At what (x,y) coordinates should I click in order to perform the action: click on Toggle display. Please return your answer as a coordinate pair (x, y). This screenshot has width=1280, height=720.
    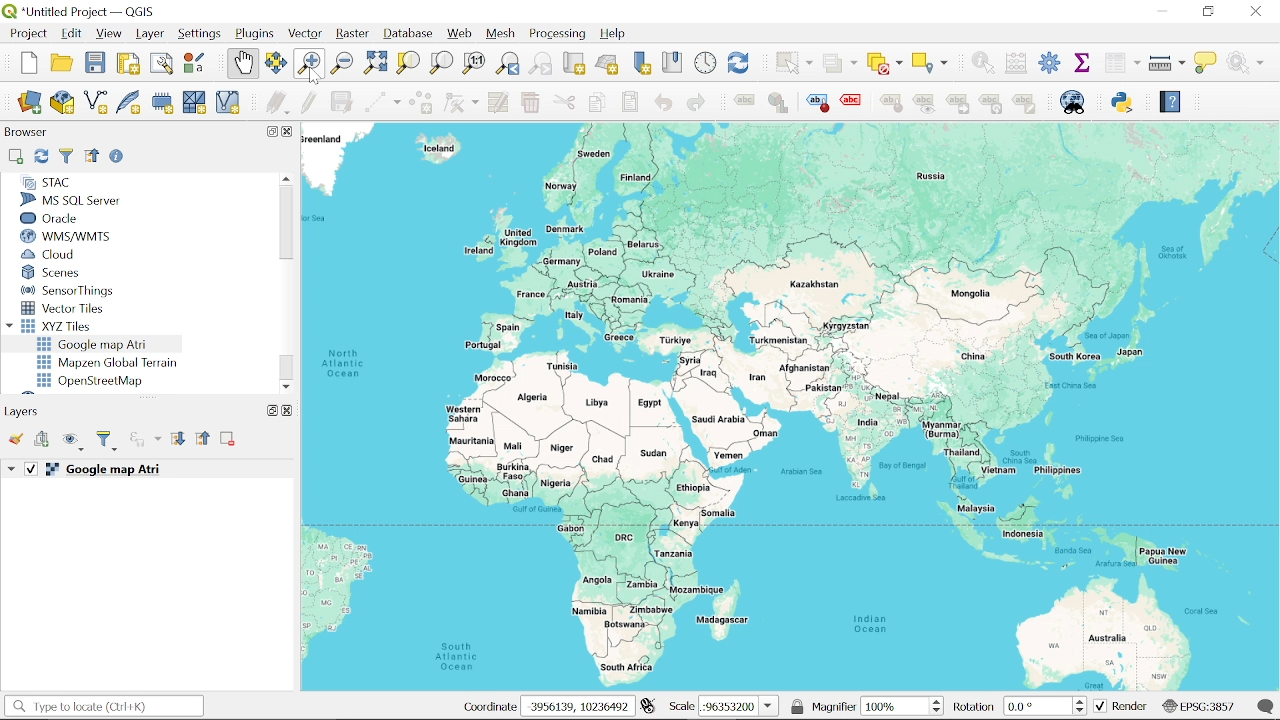
    Looking at the image, I should click on (854, 101).